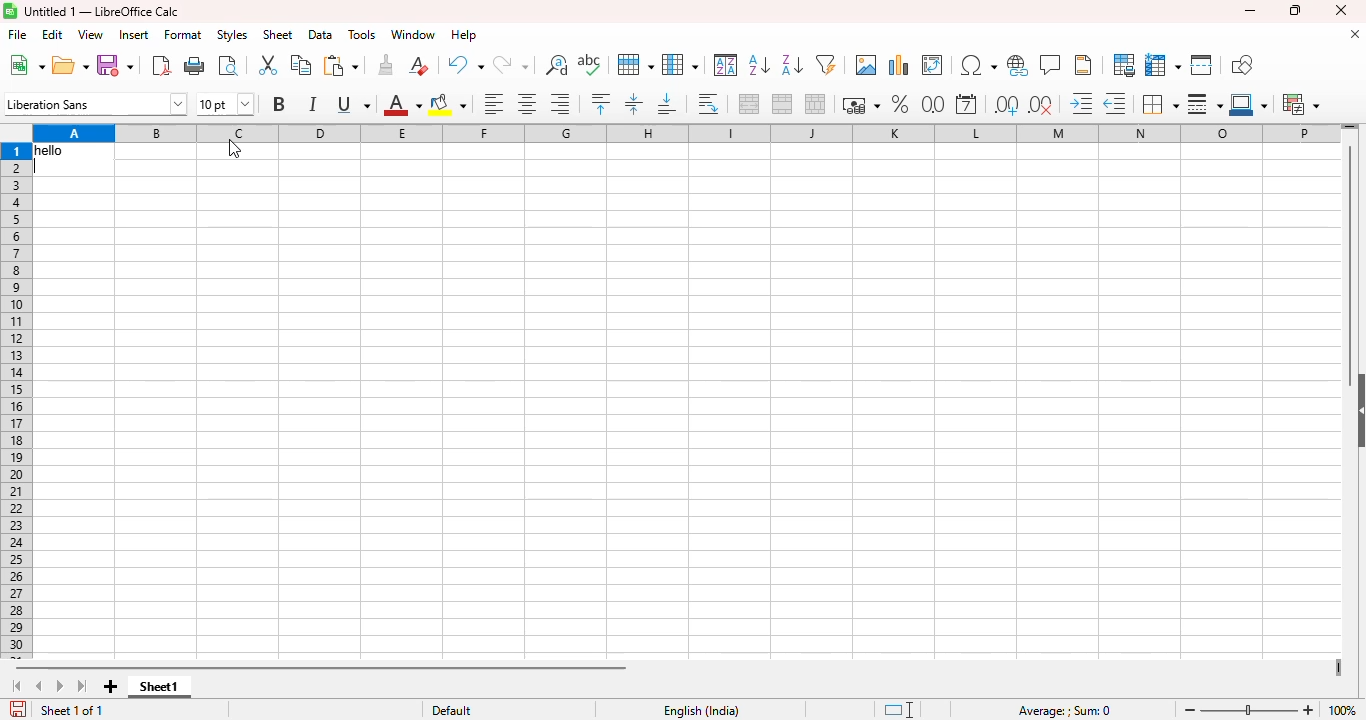  I want to click on merge and center or unmerge cells depending on the current toggle state, so click(750, 103).